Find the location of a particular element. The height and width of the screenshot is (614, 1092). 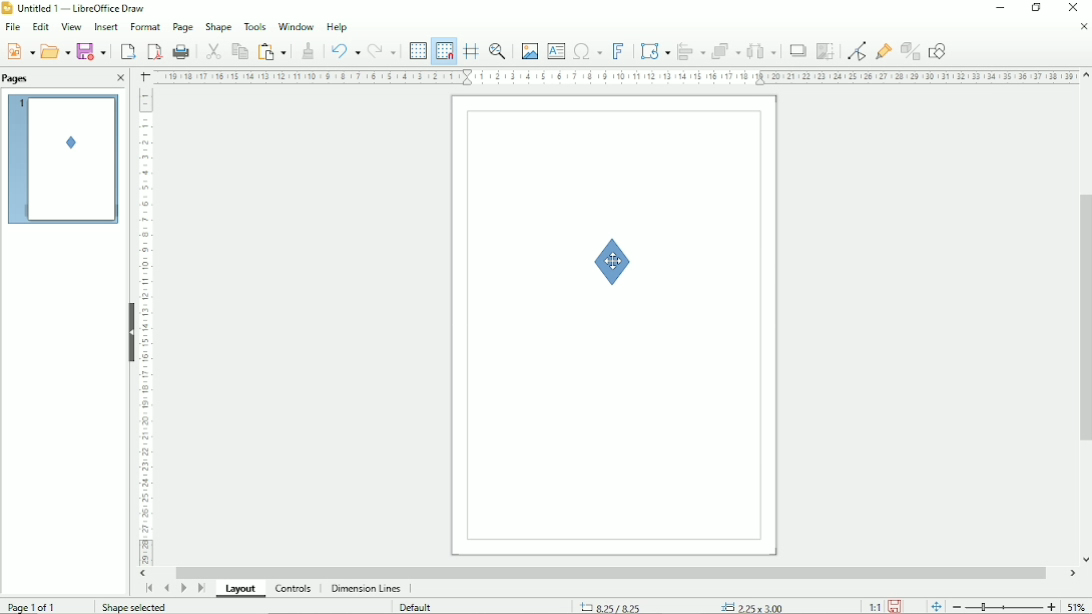

Scroll to first page is located at coordinates (147, 588).